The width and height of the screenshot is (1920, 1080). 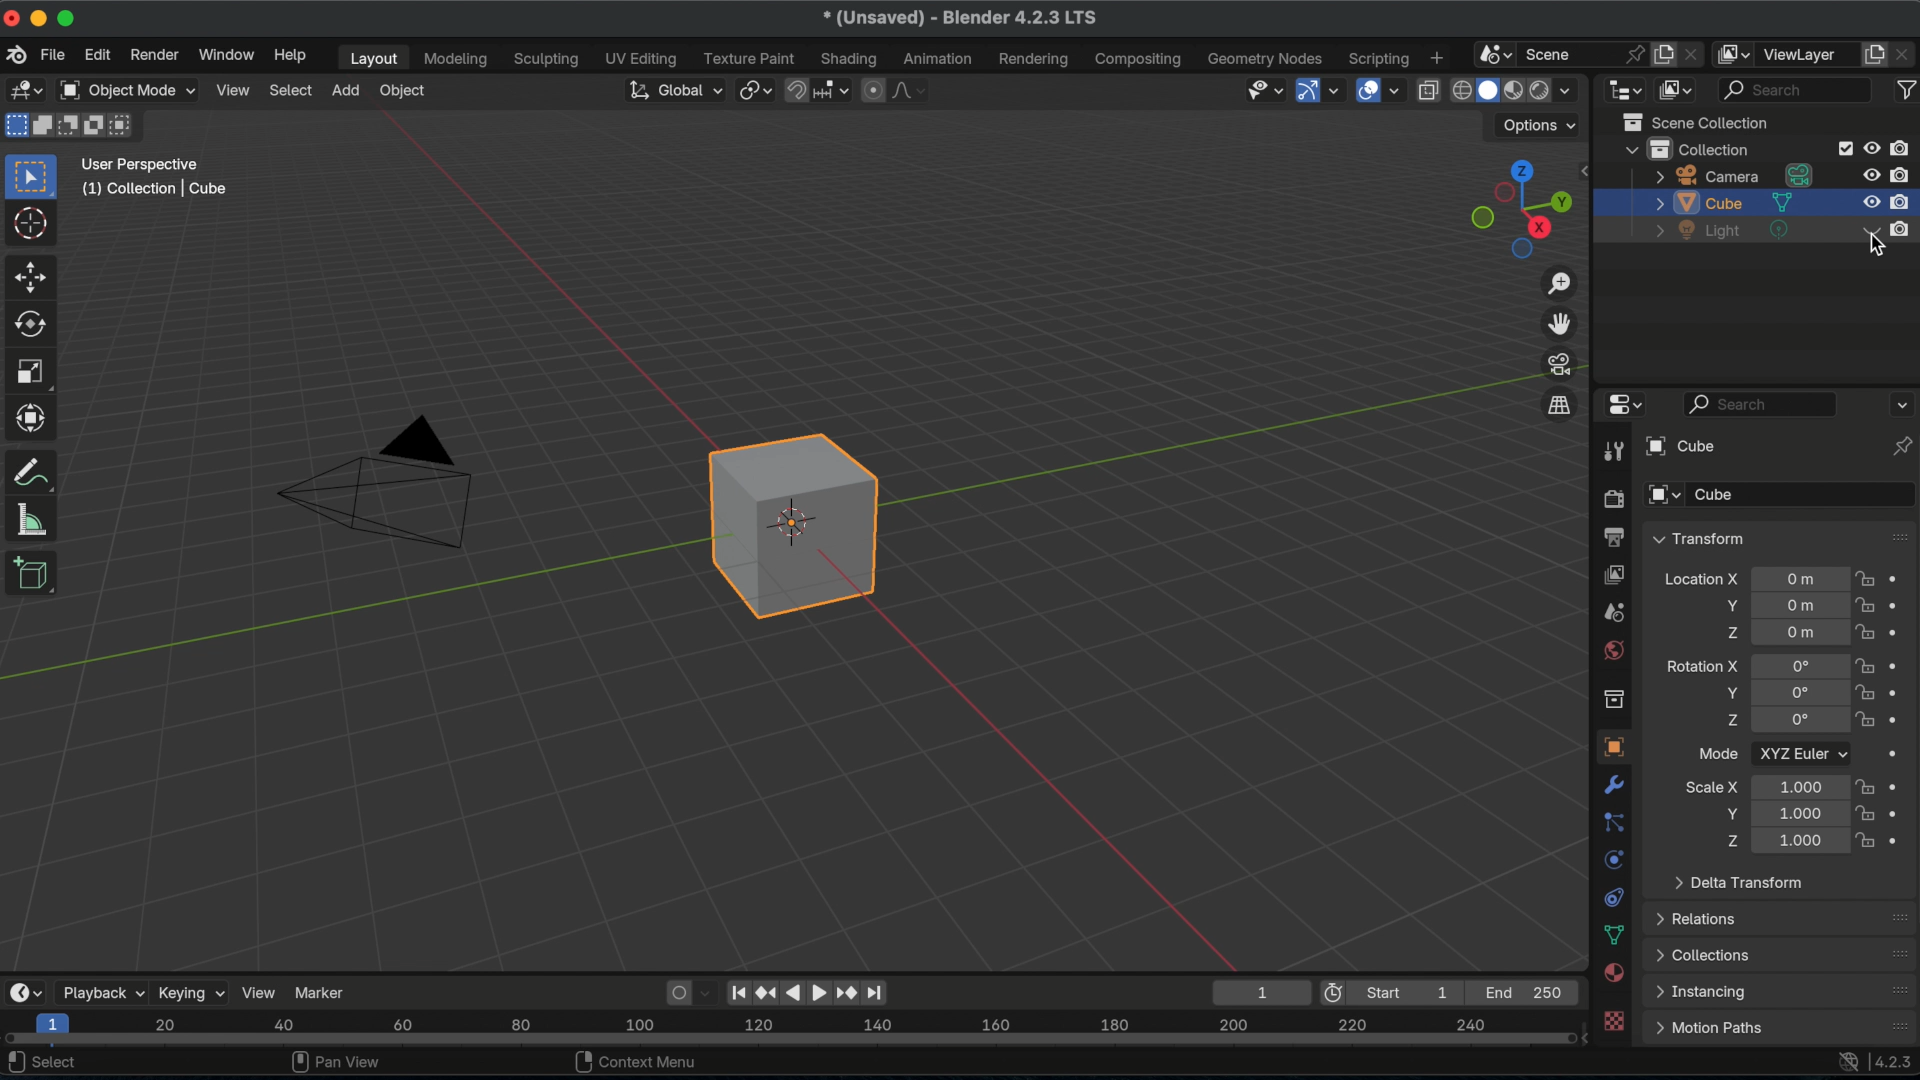 What do you see at coordinates (1866, 631) in the screenshot?
I see `lock location` at bounding box center [1866, 631].